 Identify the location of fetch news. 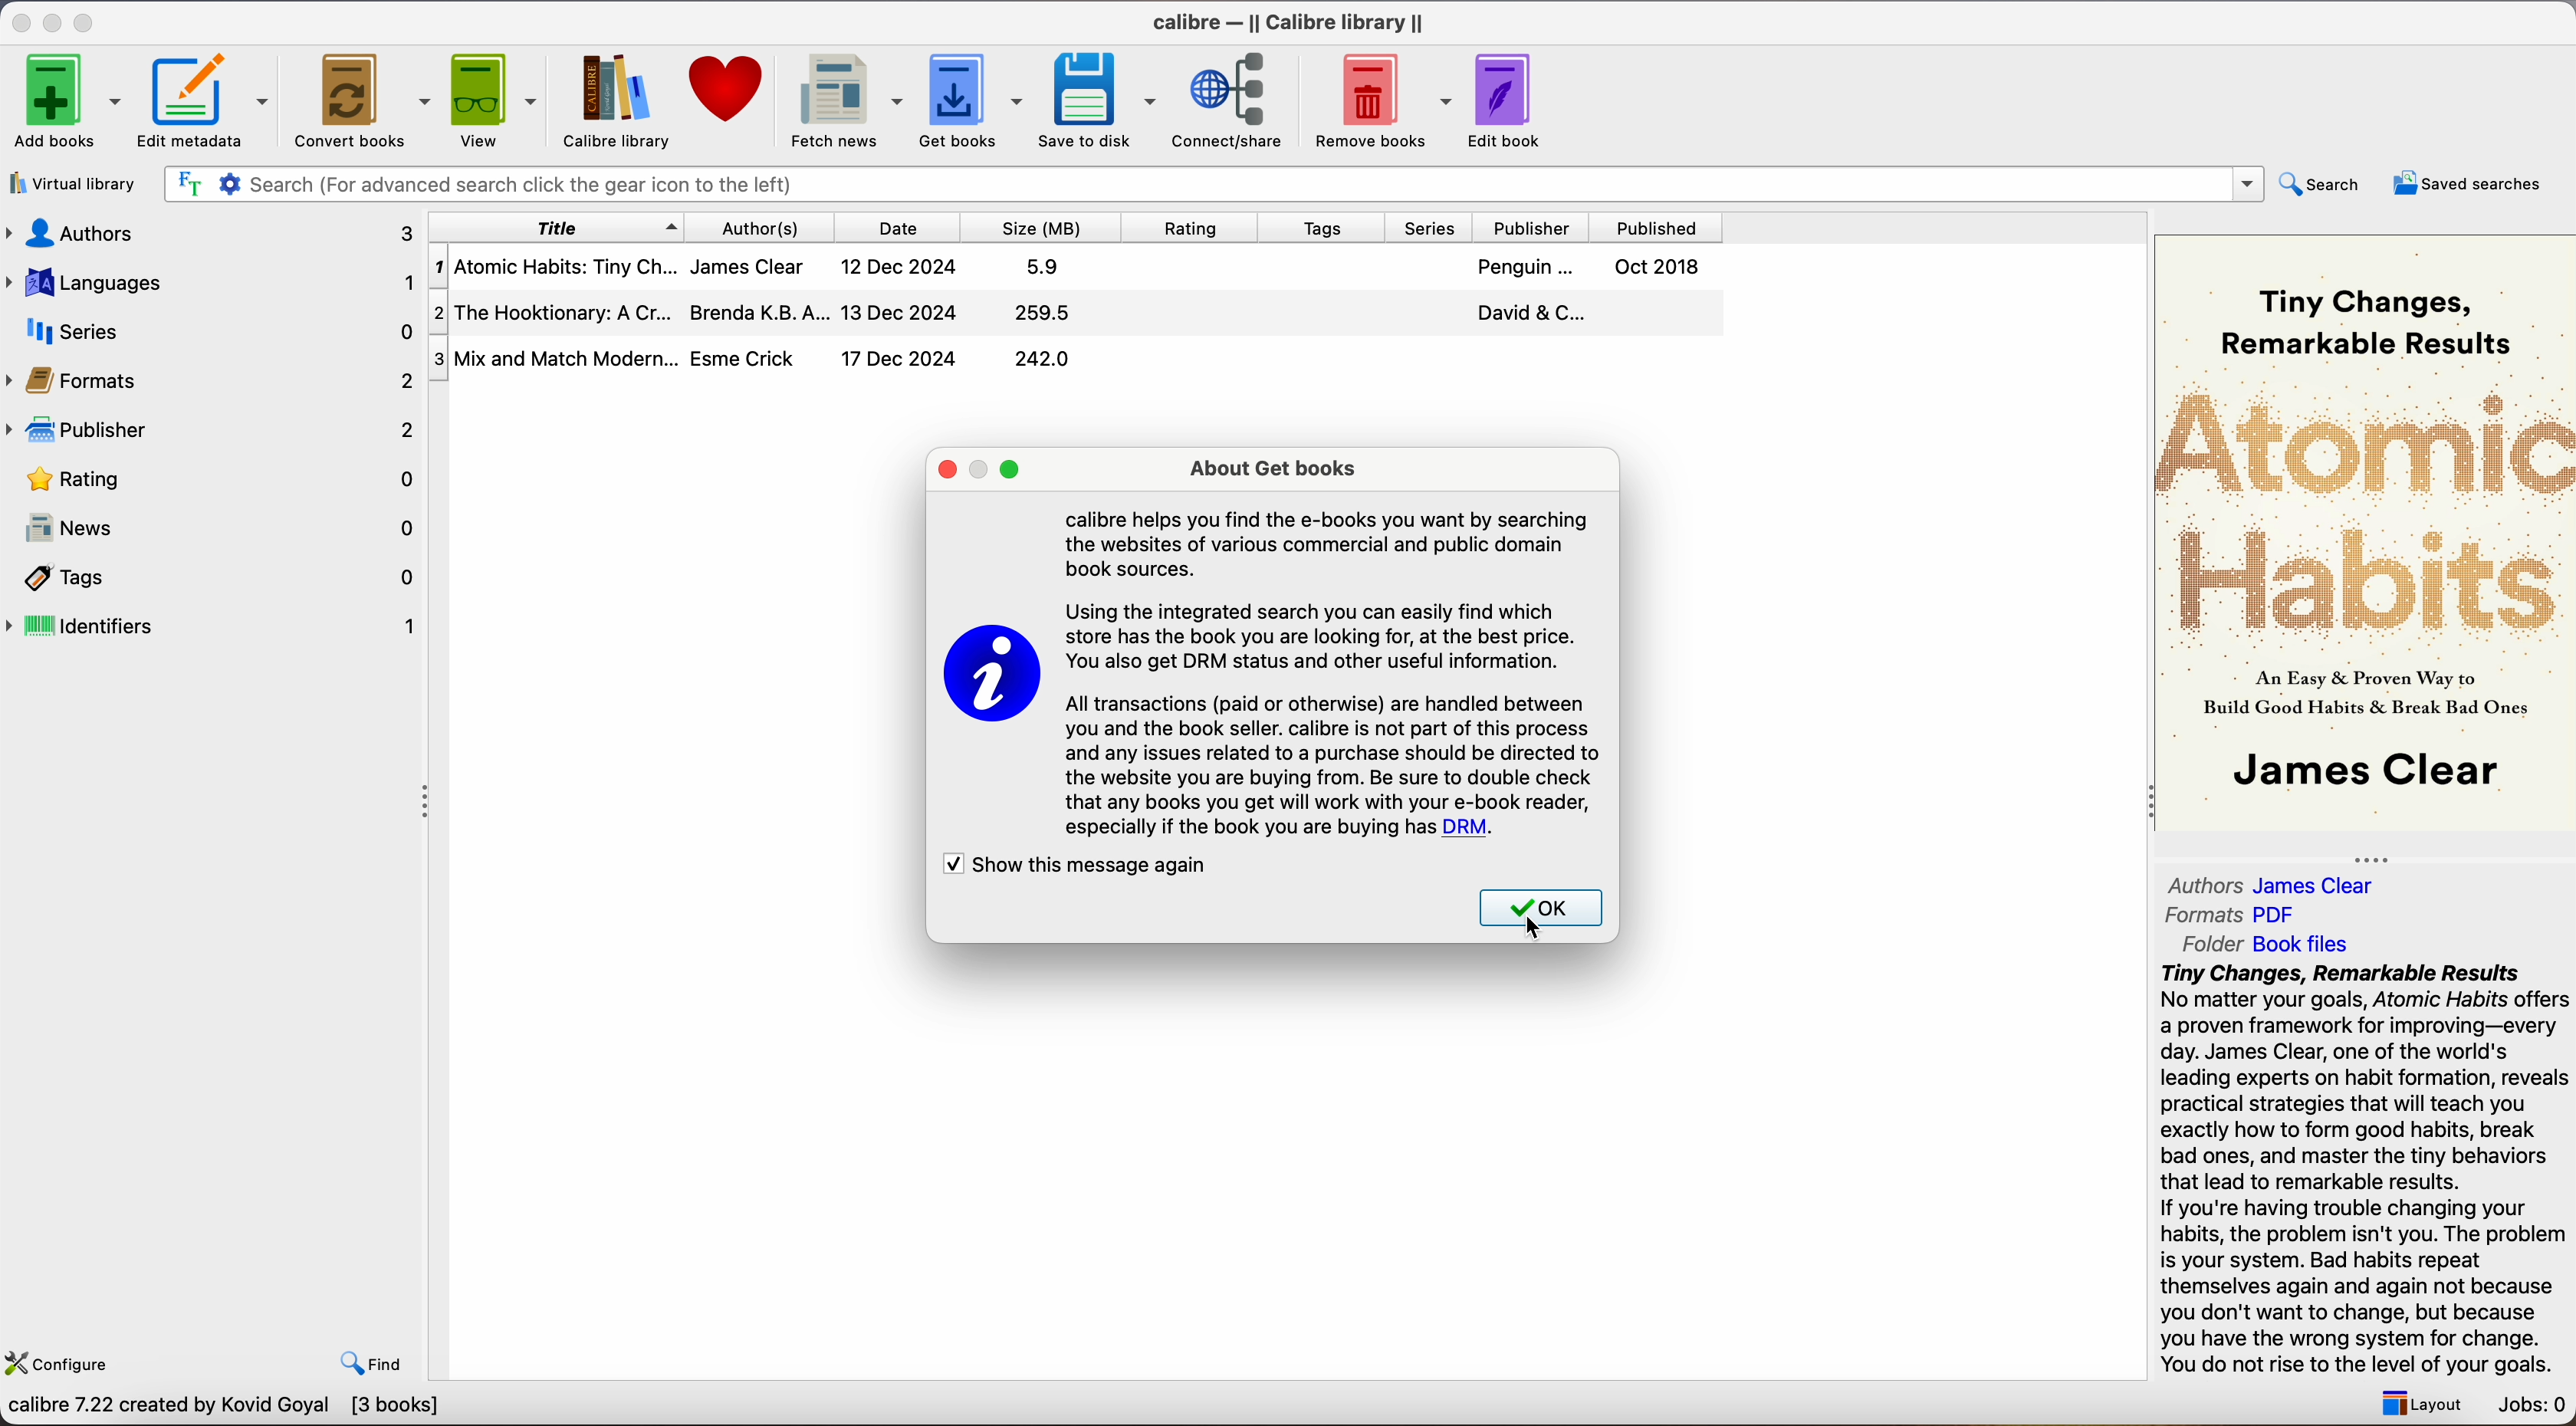
(842, 102).